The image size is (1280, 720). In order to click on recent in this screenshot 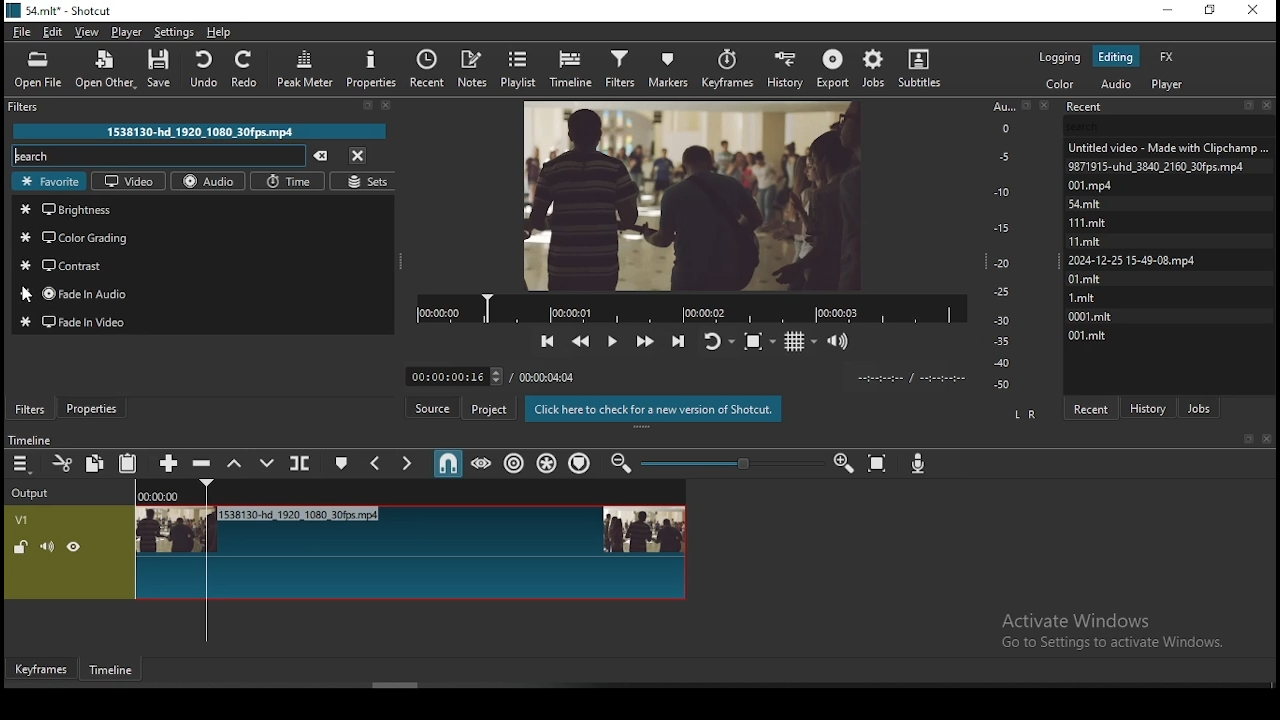, I will do `click(1092, 407)`.